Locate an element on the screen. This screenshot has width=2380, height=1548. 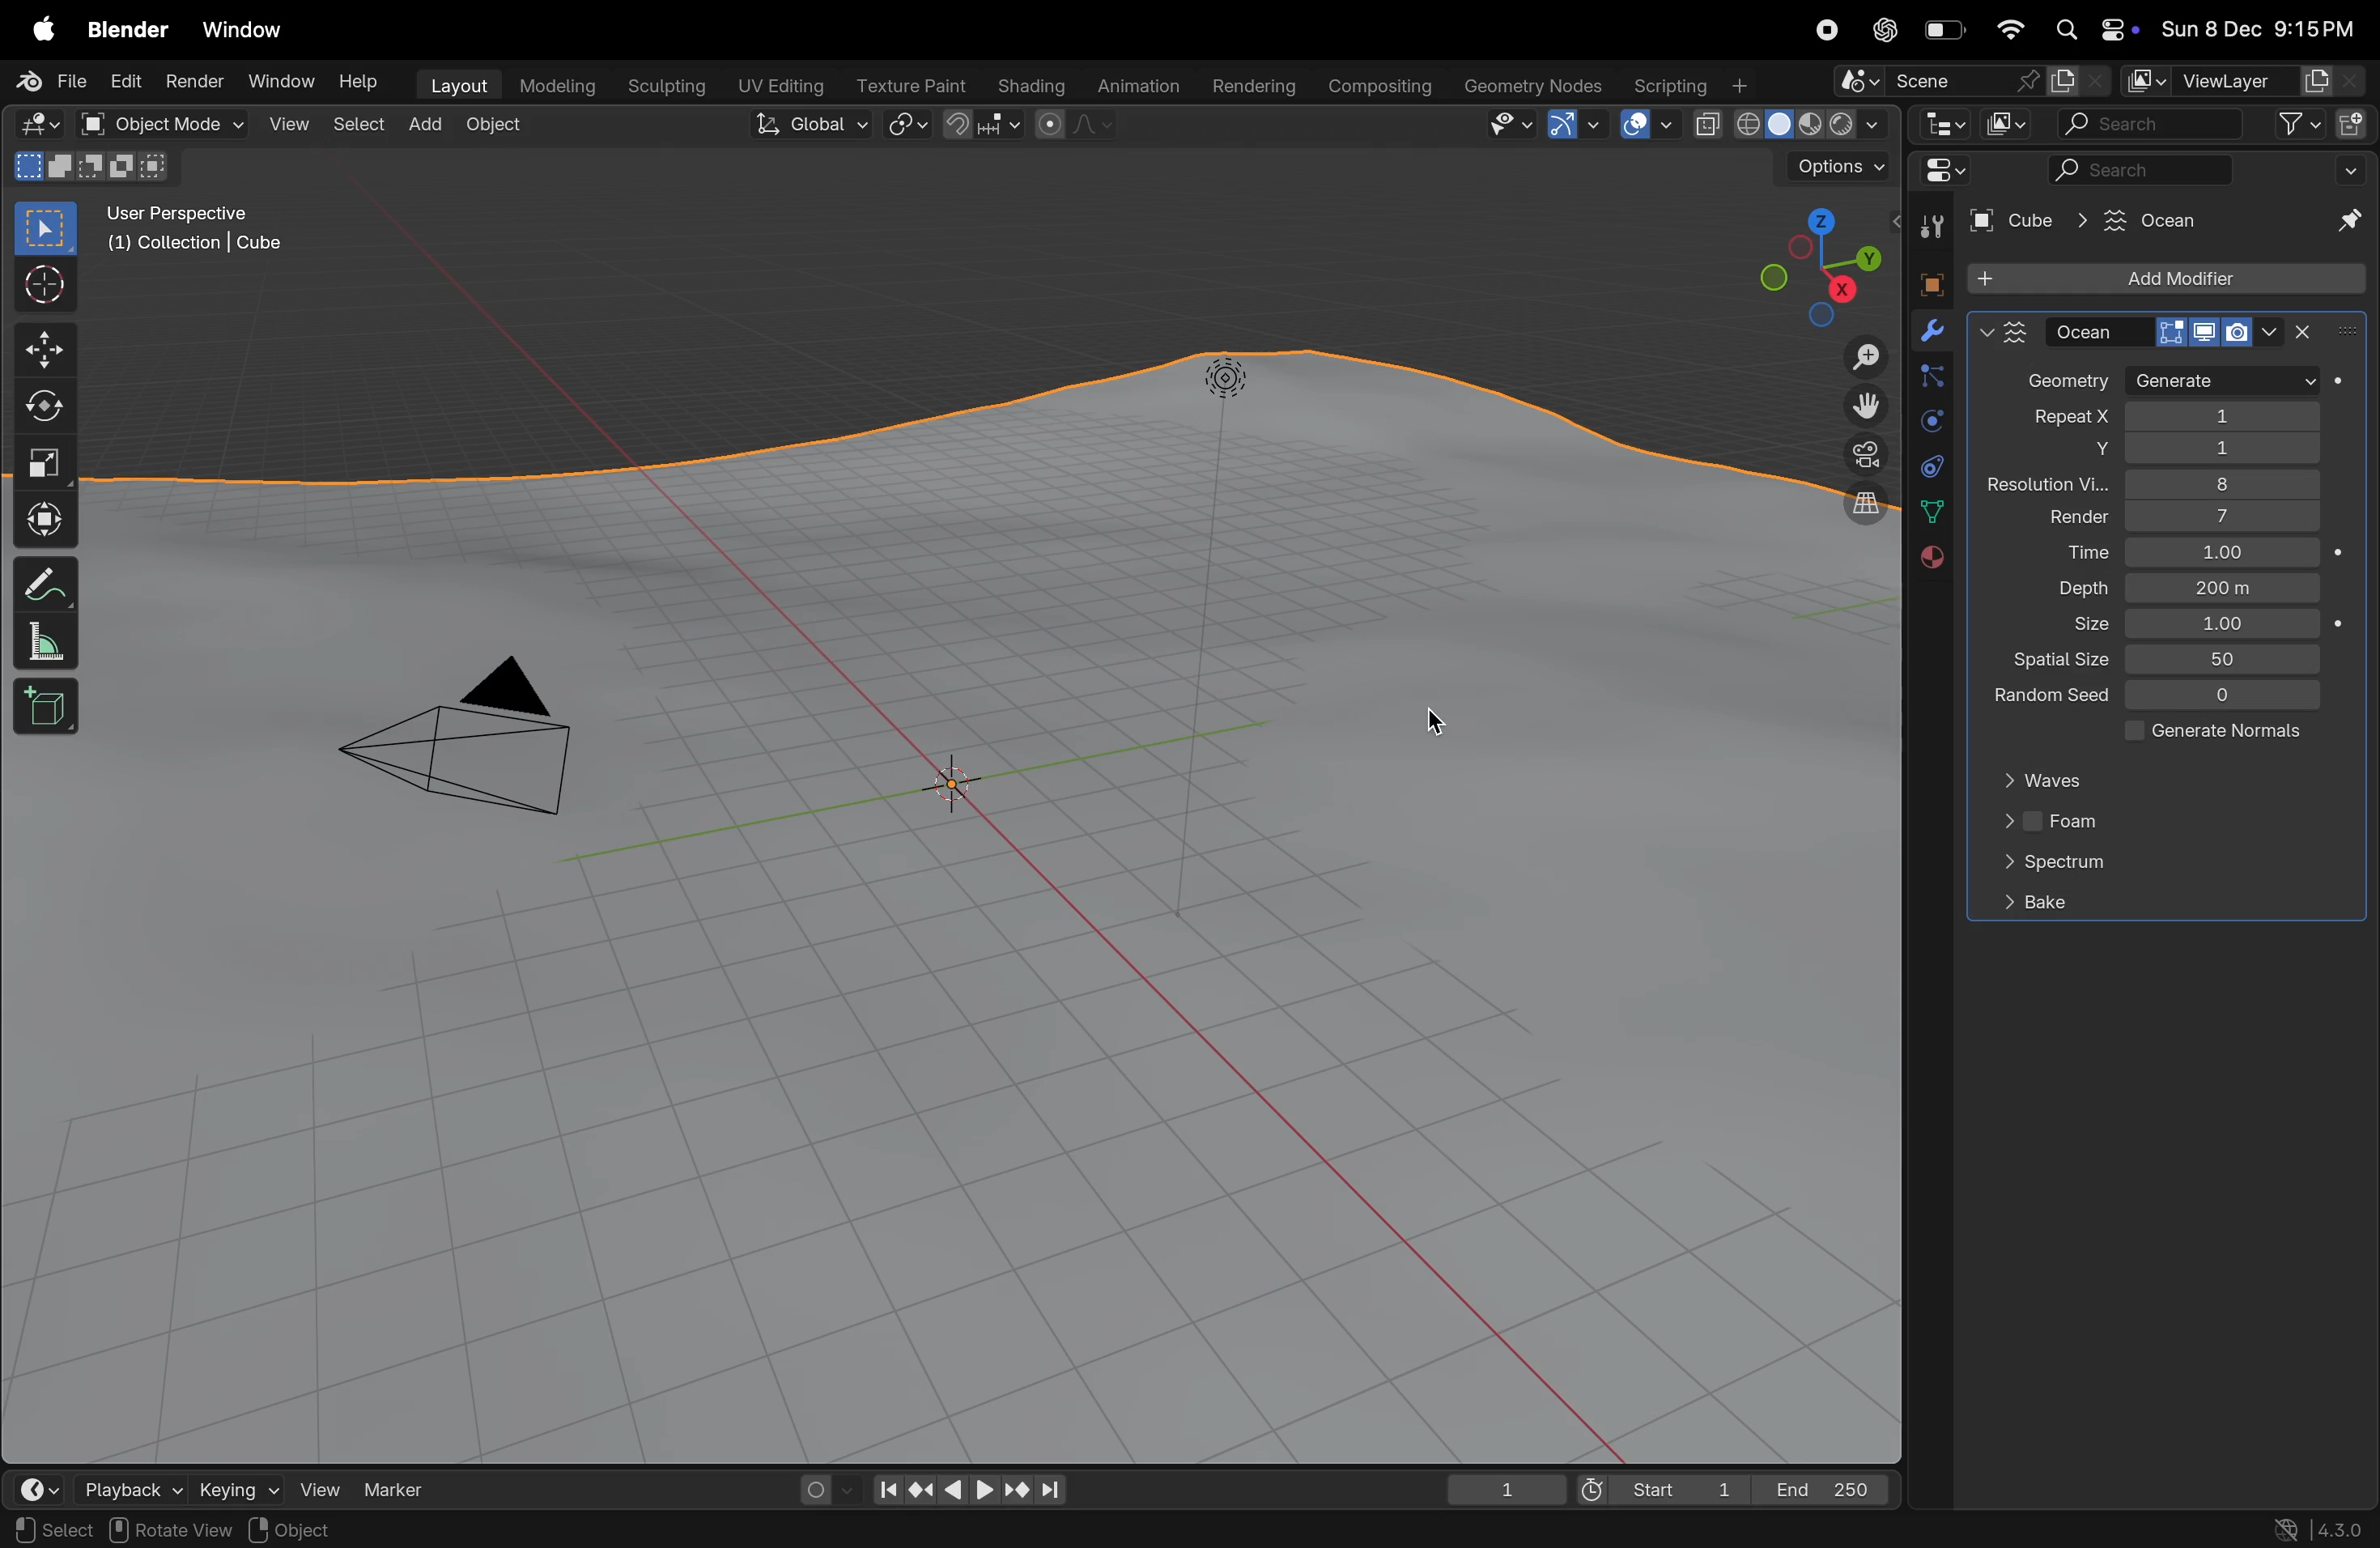
generate normals is located at coordinates (2206, 734).